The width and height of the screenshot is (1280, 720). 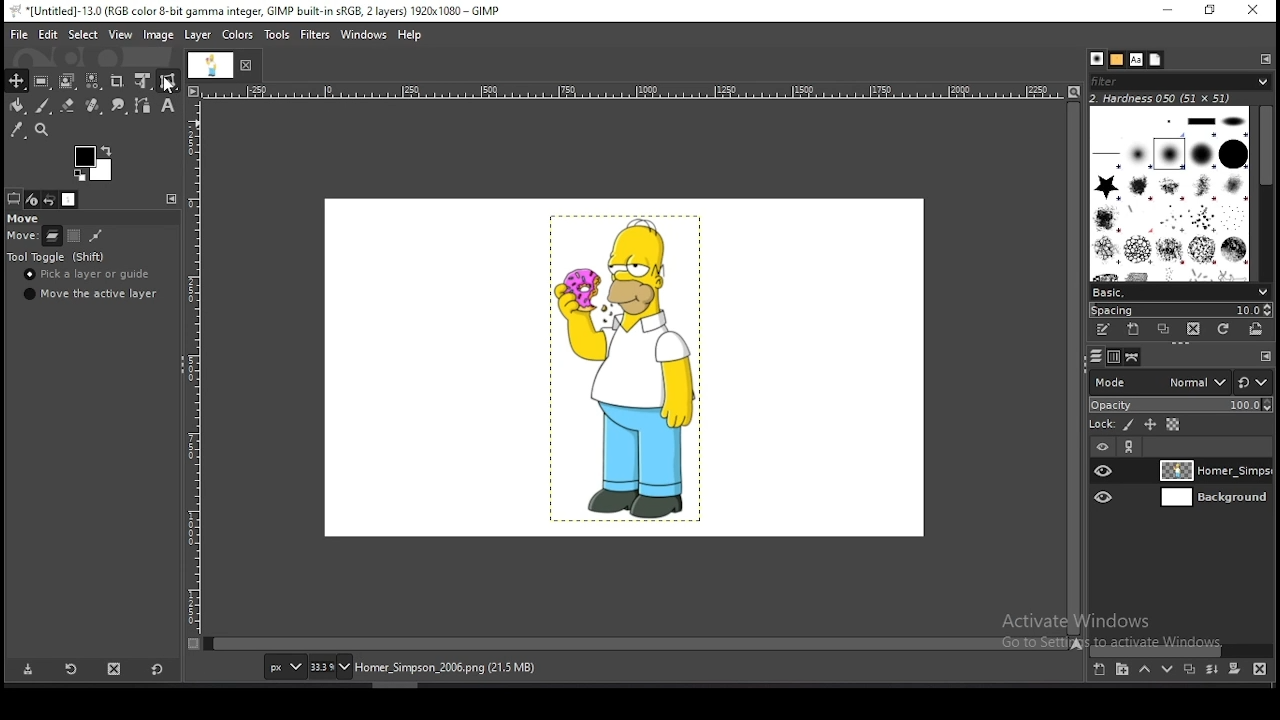 What do you see at coordinates (67, 81) in the screenshot?
I see `foreground select tool` at bounding box center [67, 81].